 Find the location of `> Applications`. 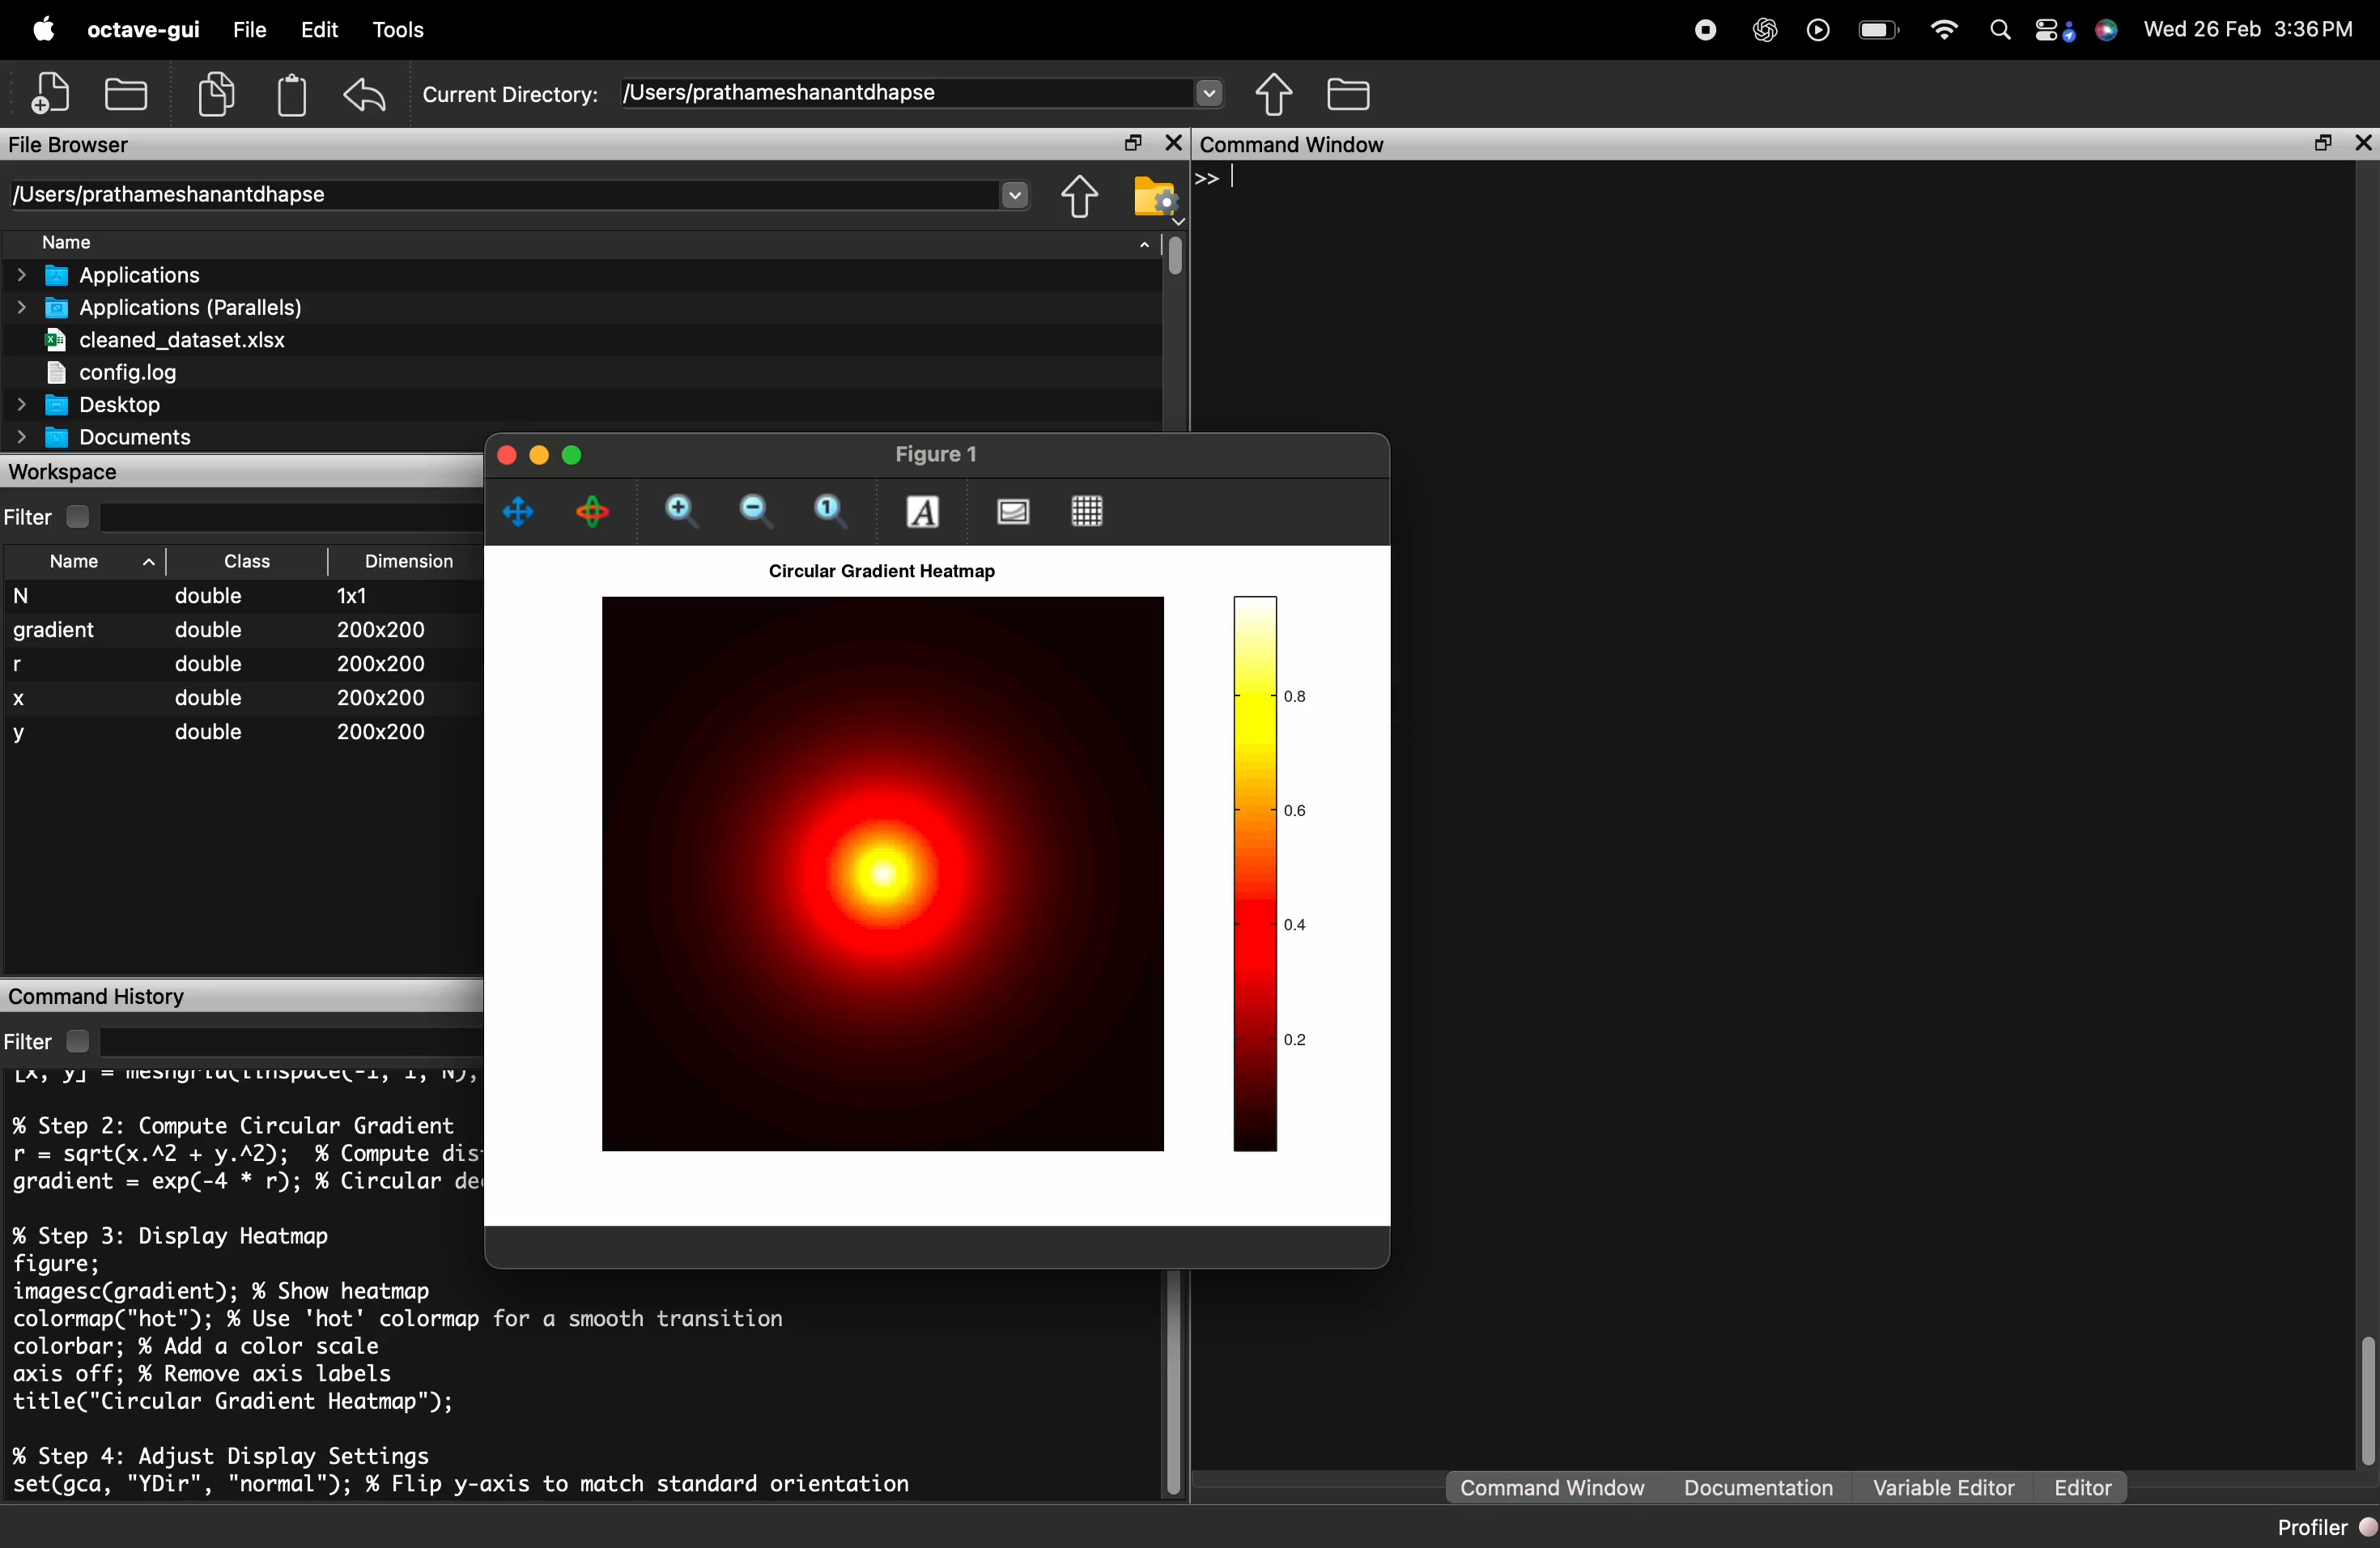

> Applications is located at coordinates (146, 274).